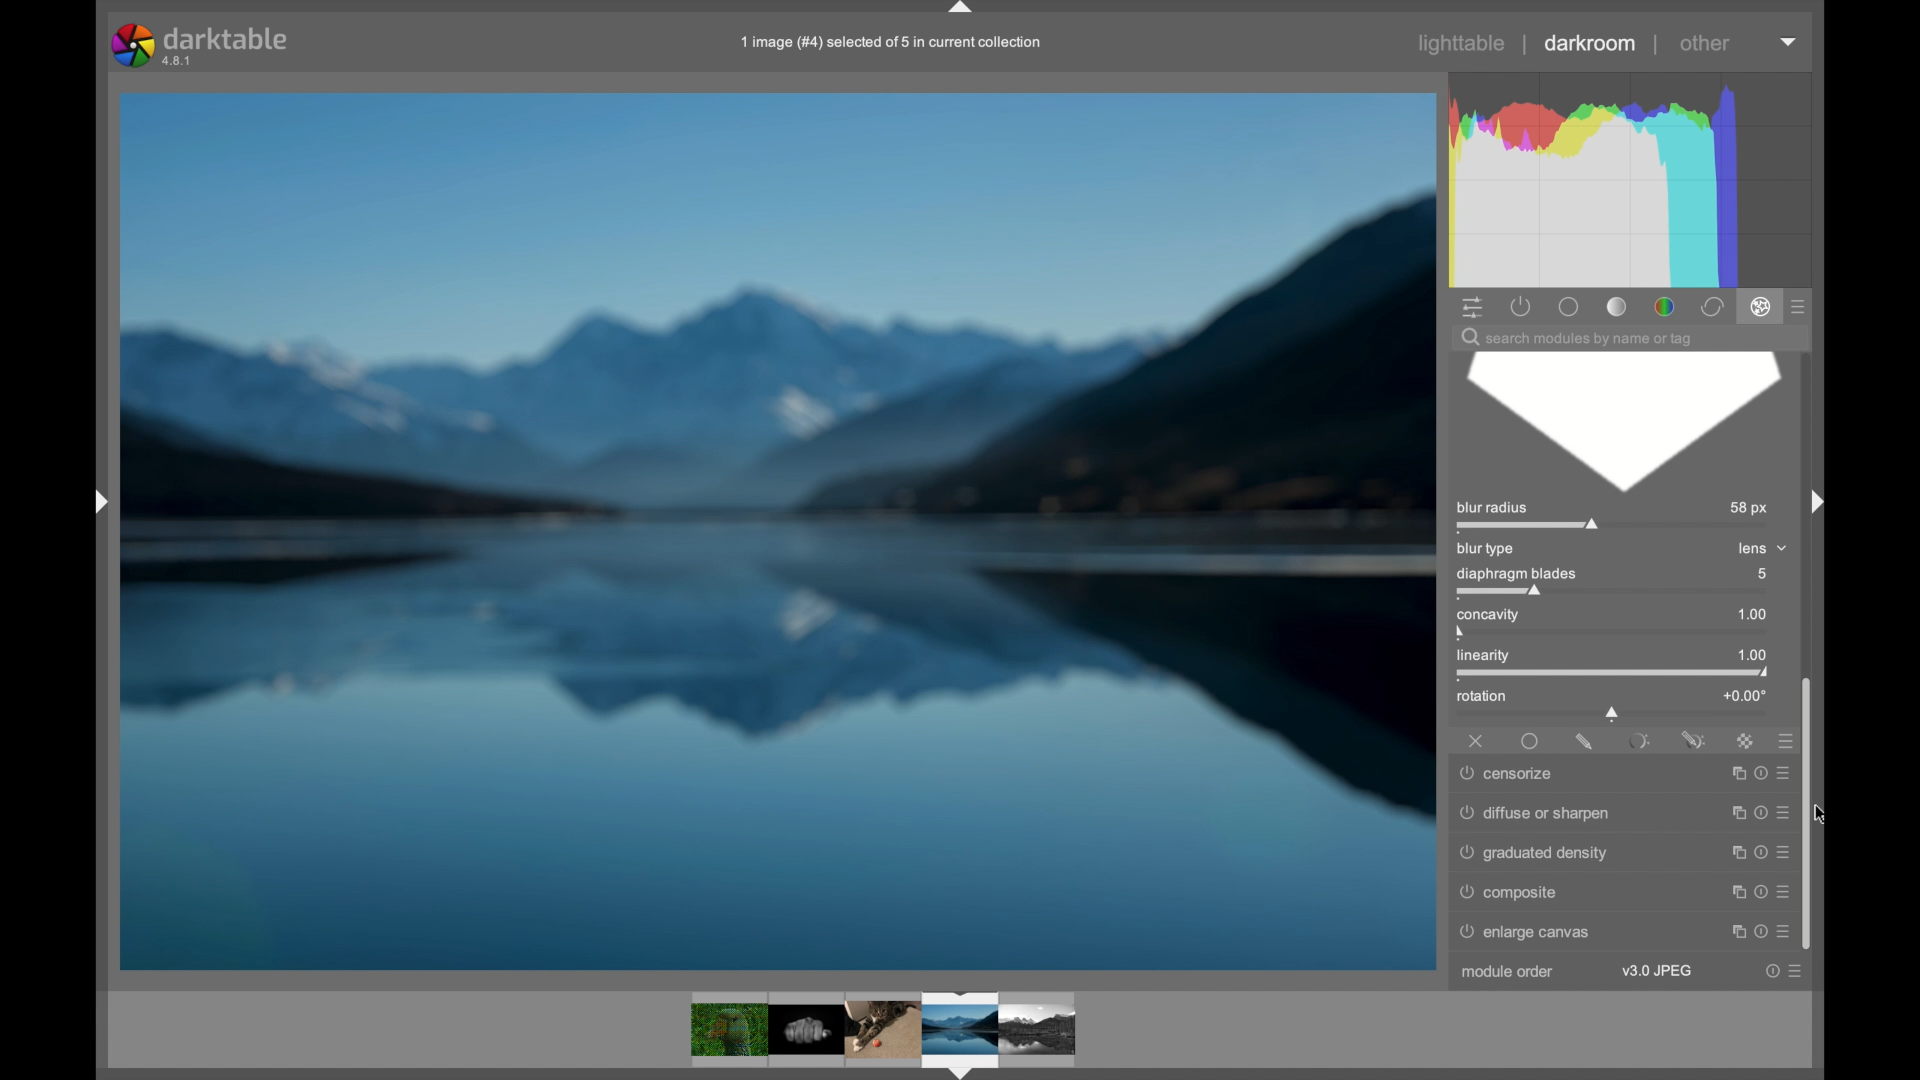 This screenshot has height=1080, width=1920. I want to click on maximize, so click(1732, 889).